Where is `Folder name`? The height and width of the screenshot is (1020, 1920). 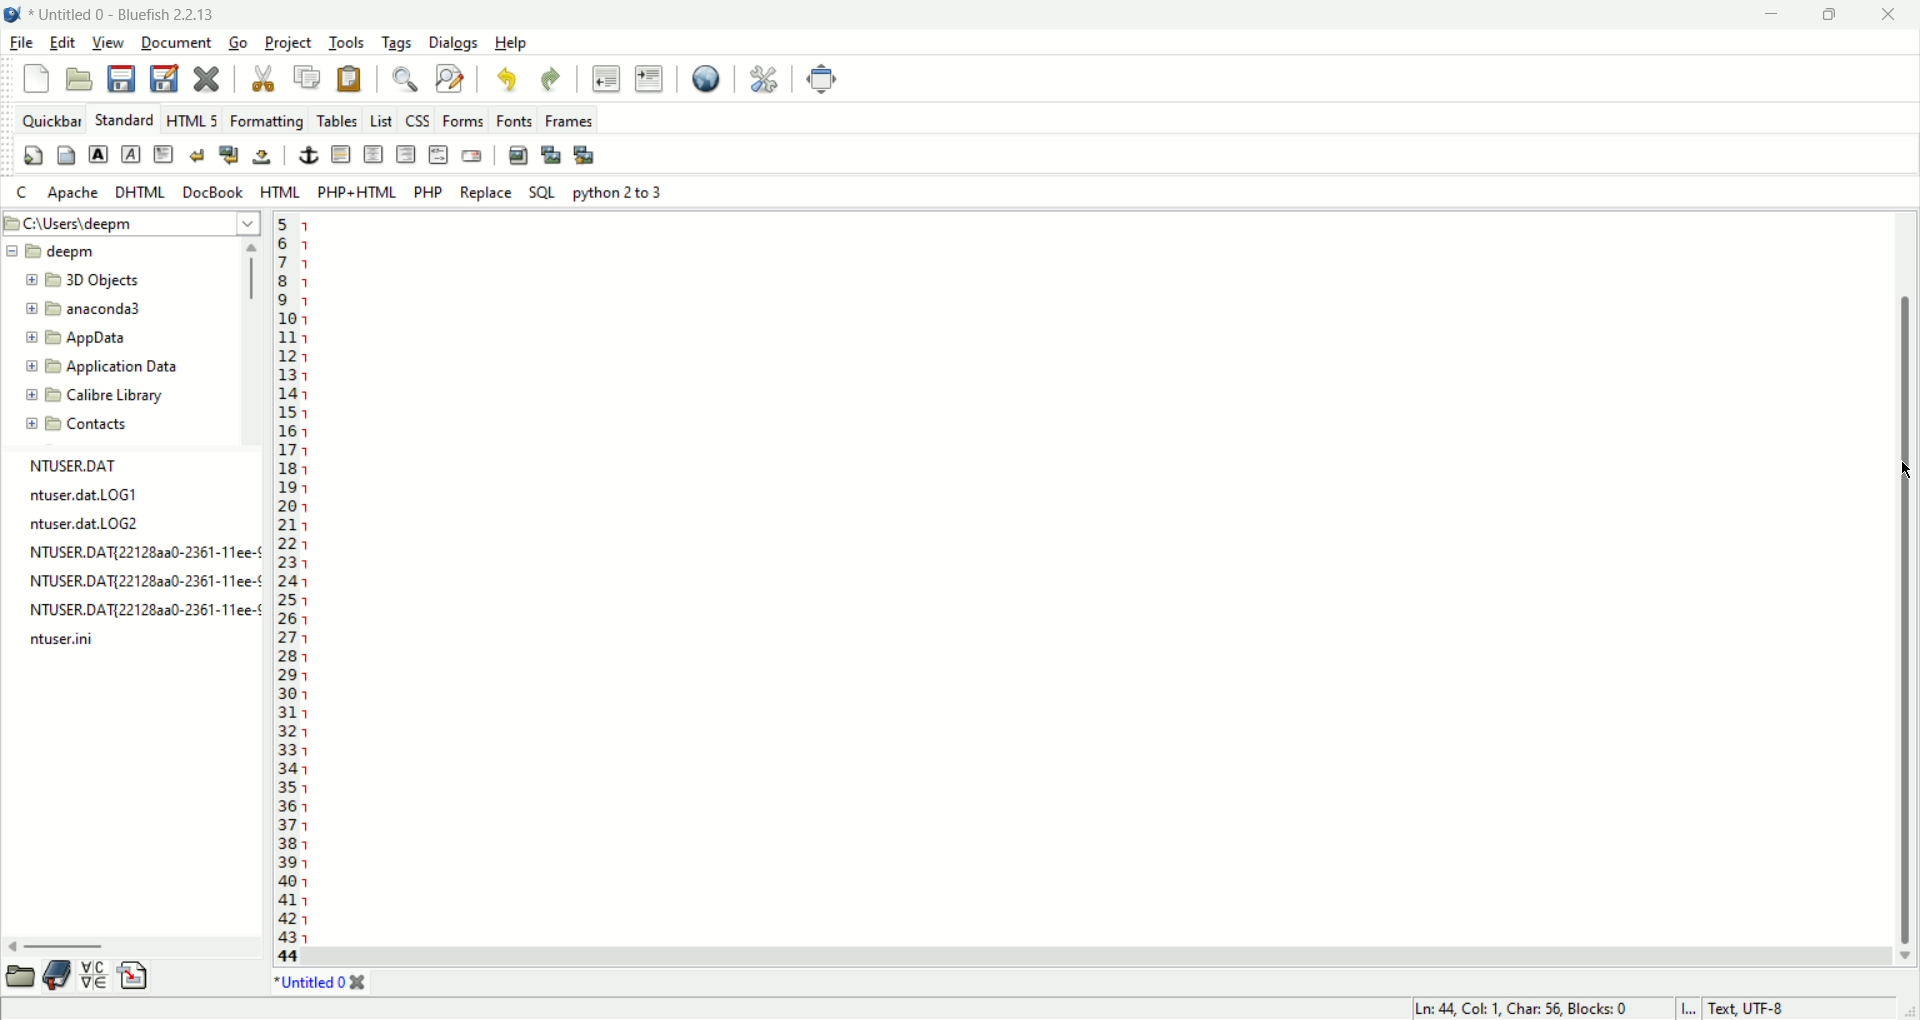 Folder name is located at coordinates (100, 396).